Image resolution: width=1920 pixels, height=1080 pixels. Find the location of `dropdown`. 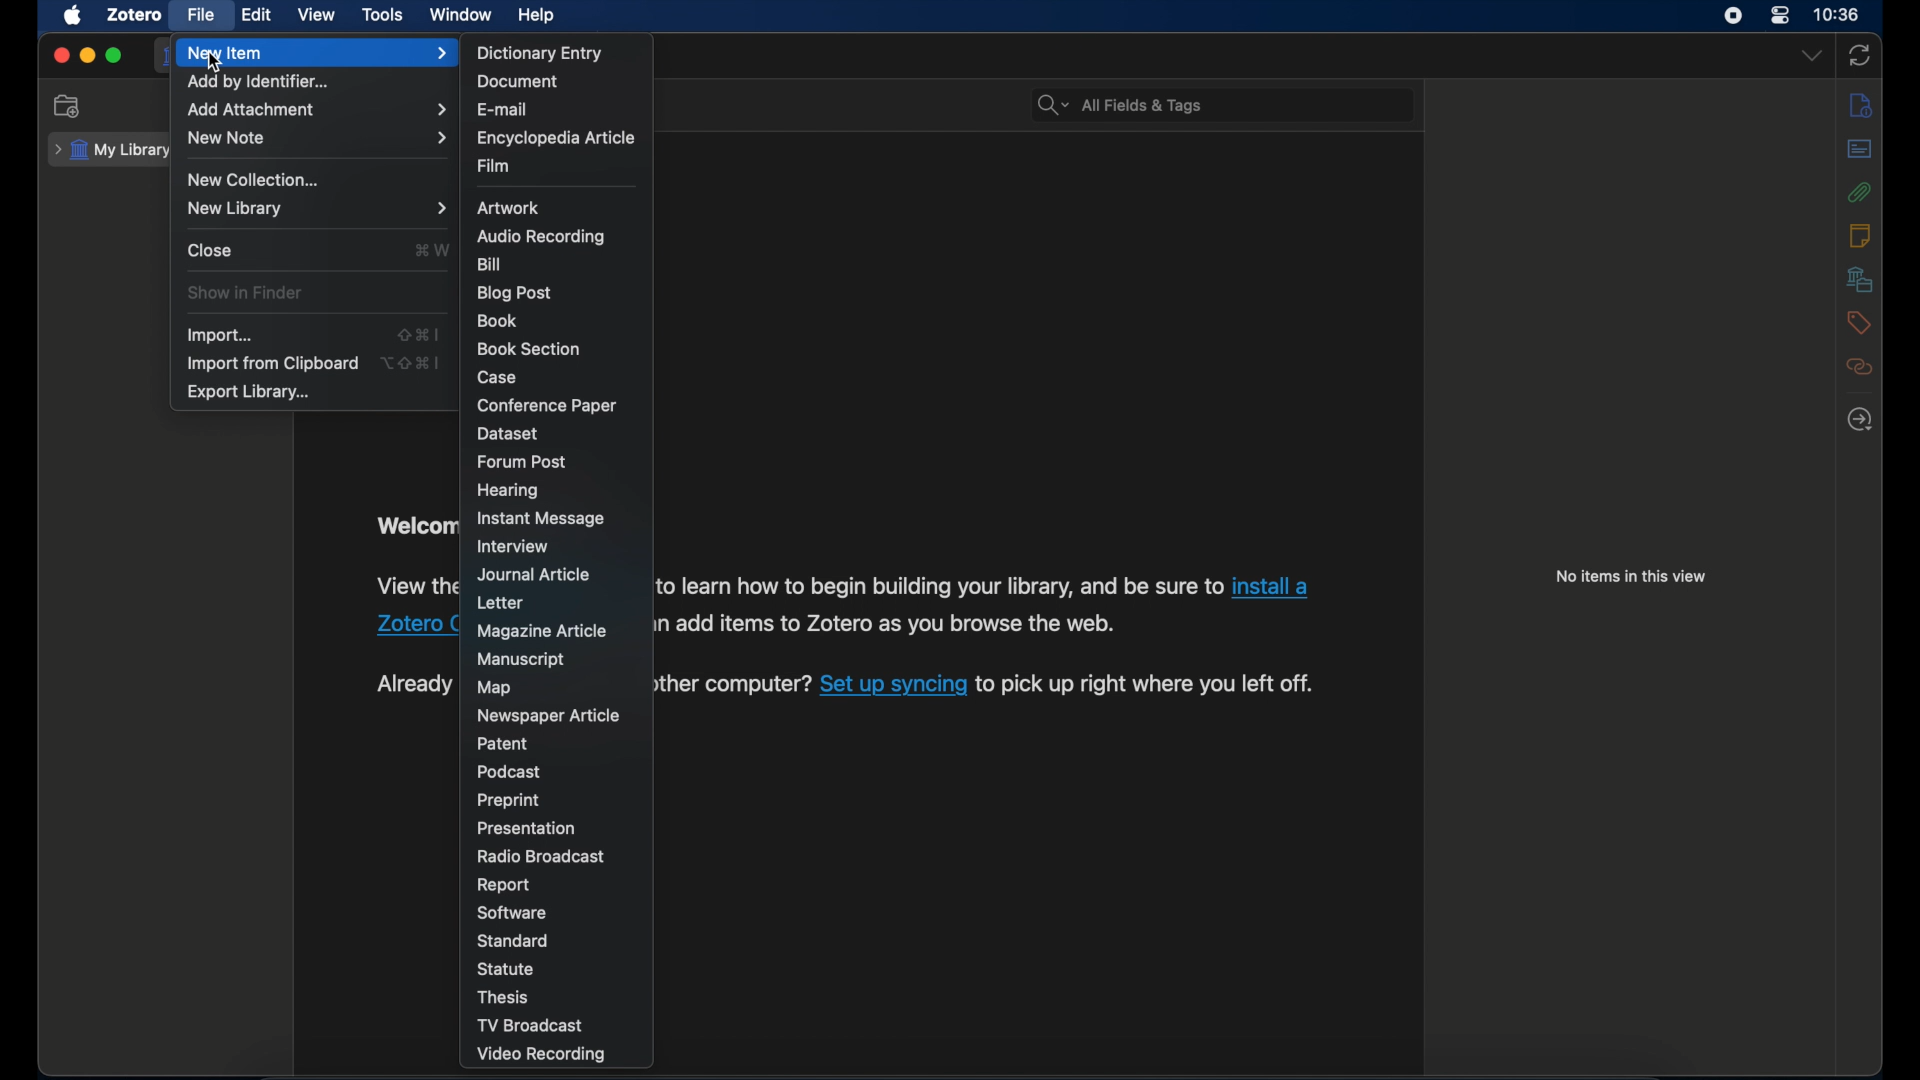

dropdown is located at coordinates (1810, 56).